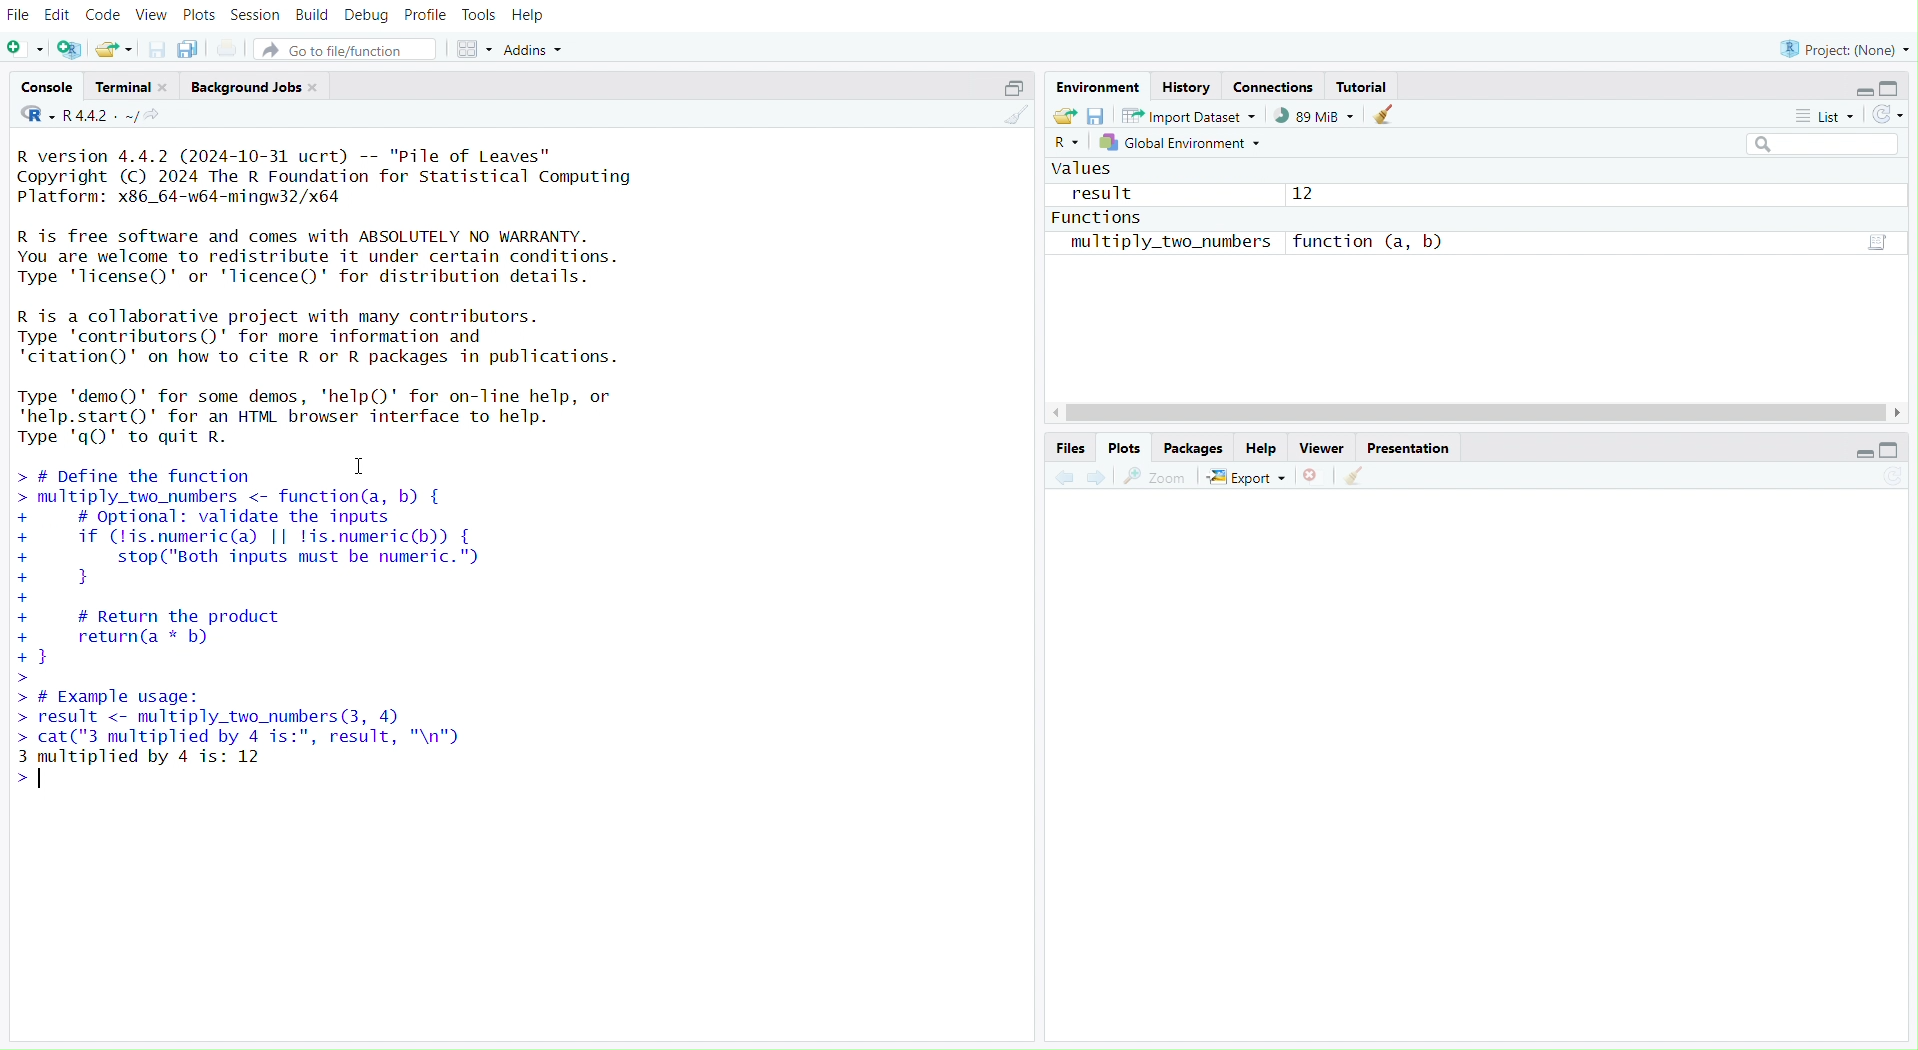  Describe the element at coordinates (345, 49) in the screenshot. I see `Go to file/function` at that location.